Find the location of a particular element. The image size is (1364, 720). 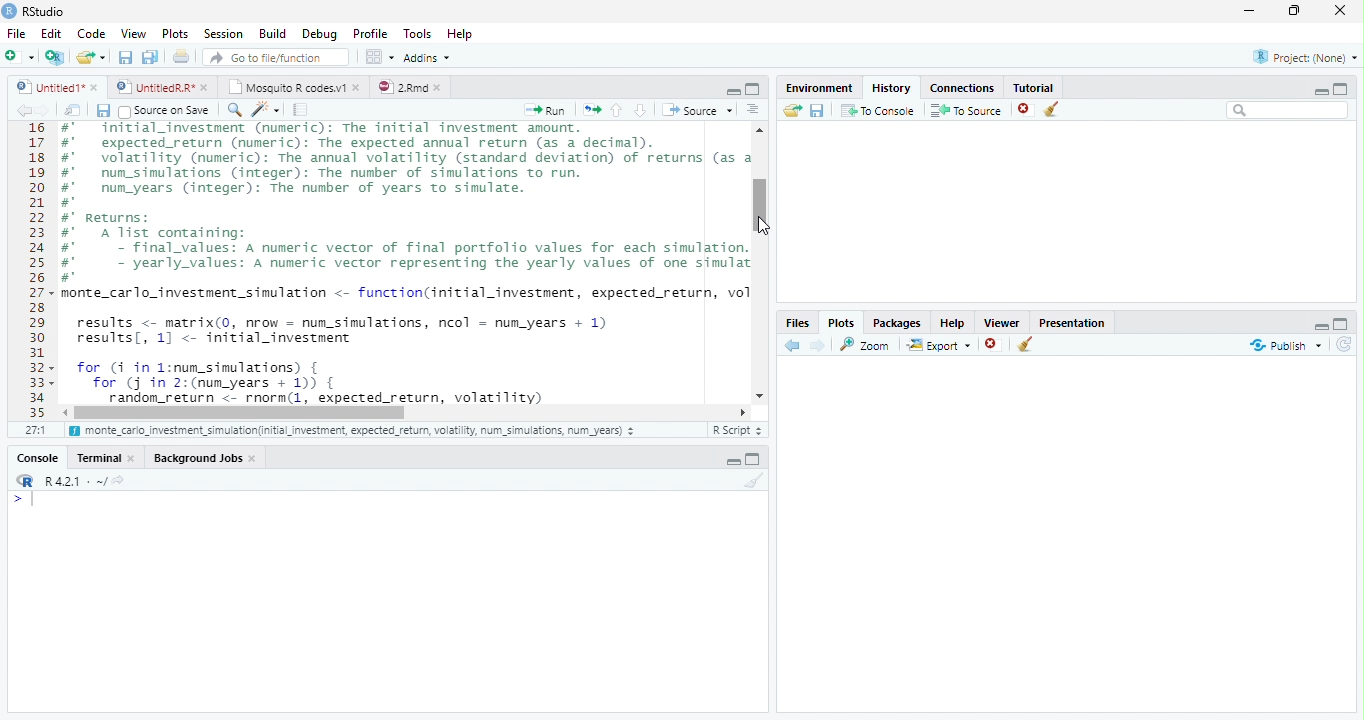

Full Height is located at coordinates (1343, 322).